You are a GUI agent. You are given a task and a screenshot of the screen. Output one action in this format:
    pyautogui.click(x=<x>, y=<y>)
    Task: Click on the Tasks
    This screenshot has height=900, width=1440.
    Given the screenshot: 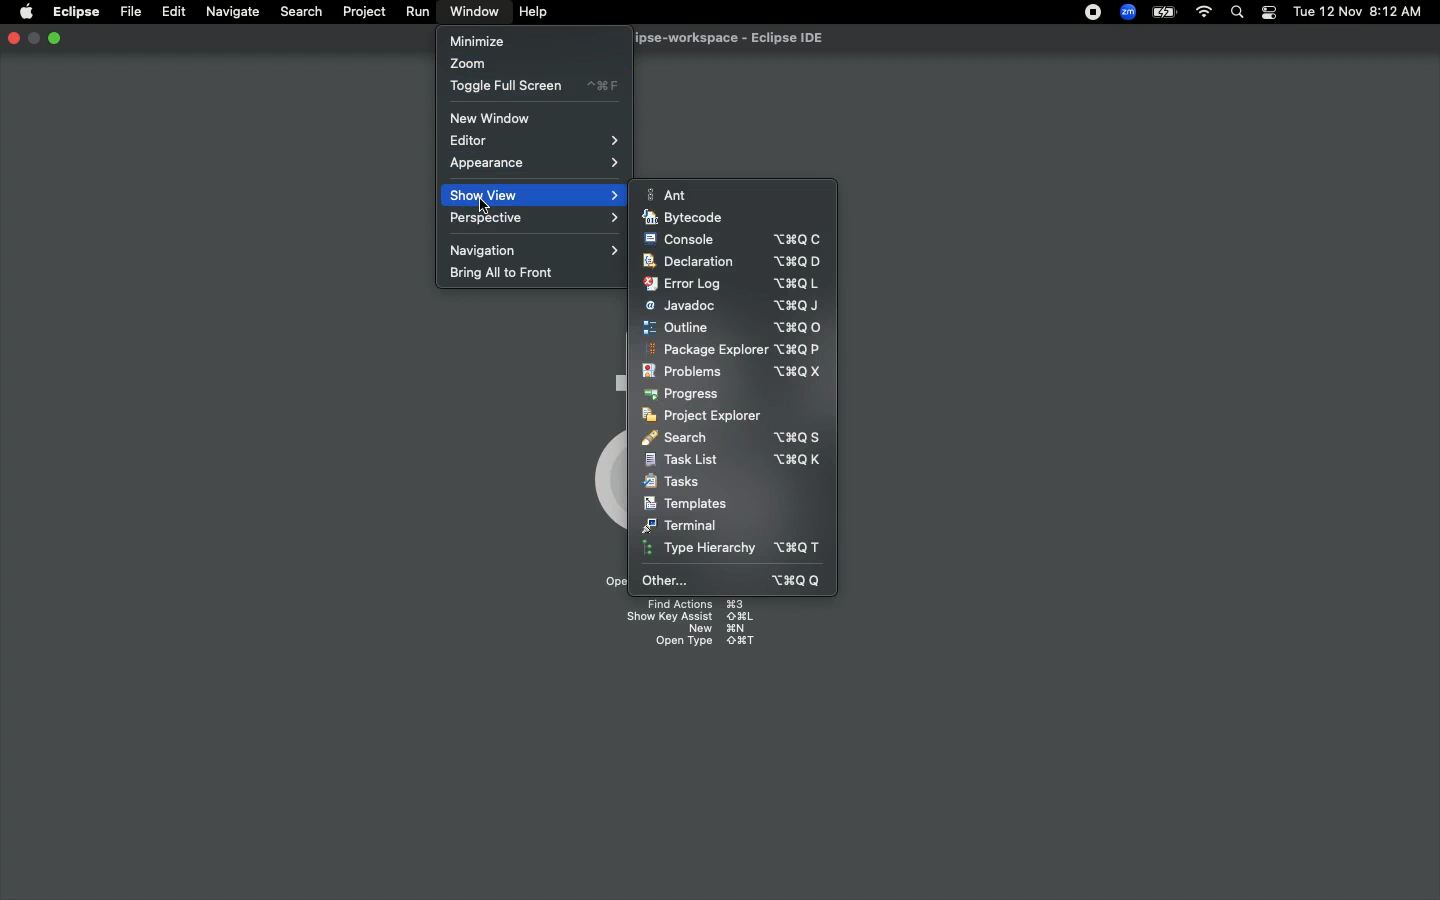 What is the action you would take?
    pyautogui.click(x=672, y=481)
    